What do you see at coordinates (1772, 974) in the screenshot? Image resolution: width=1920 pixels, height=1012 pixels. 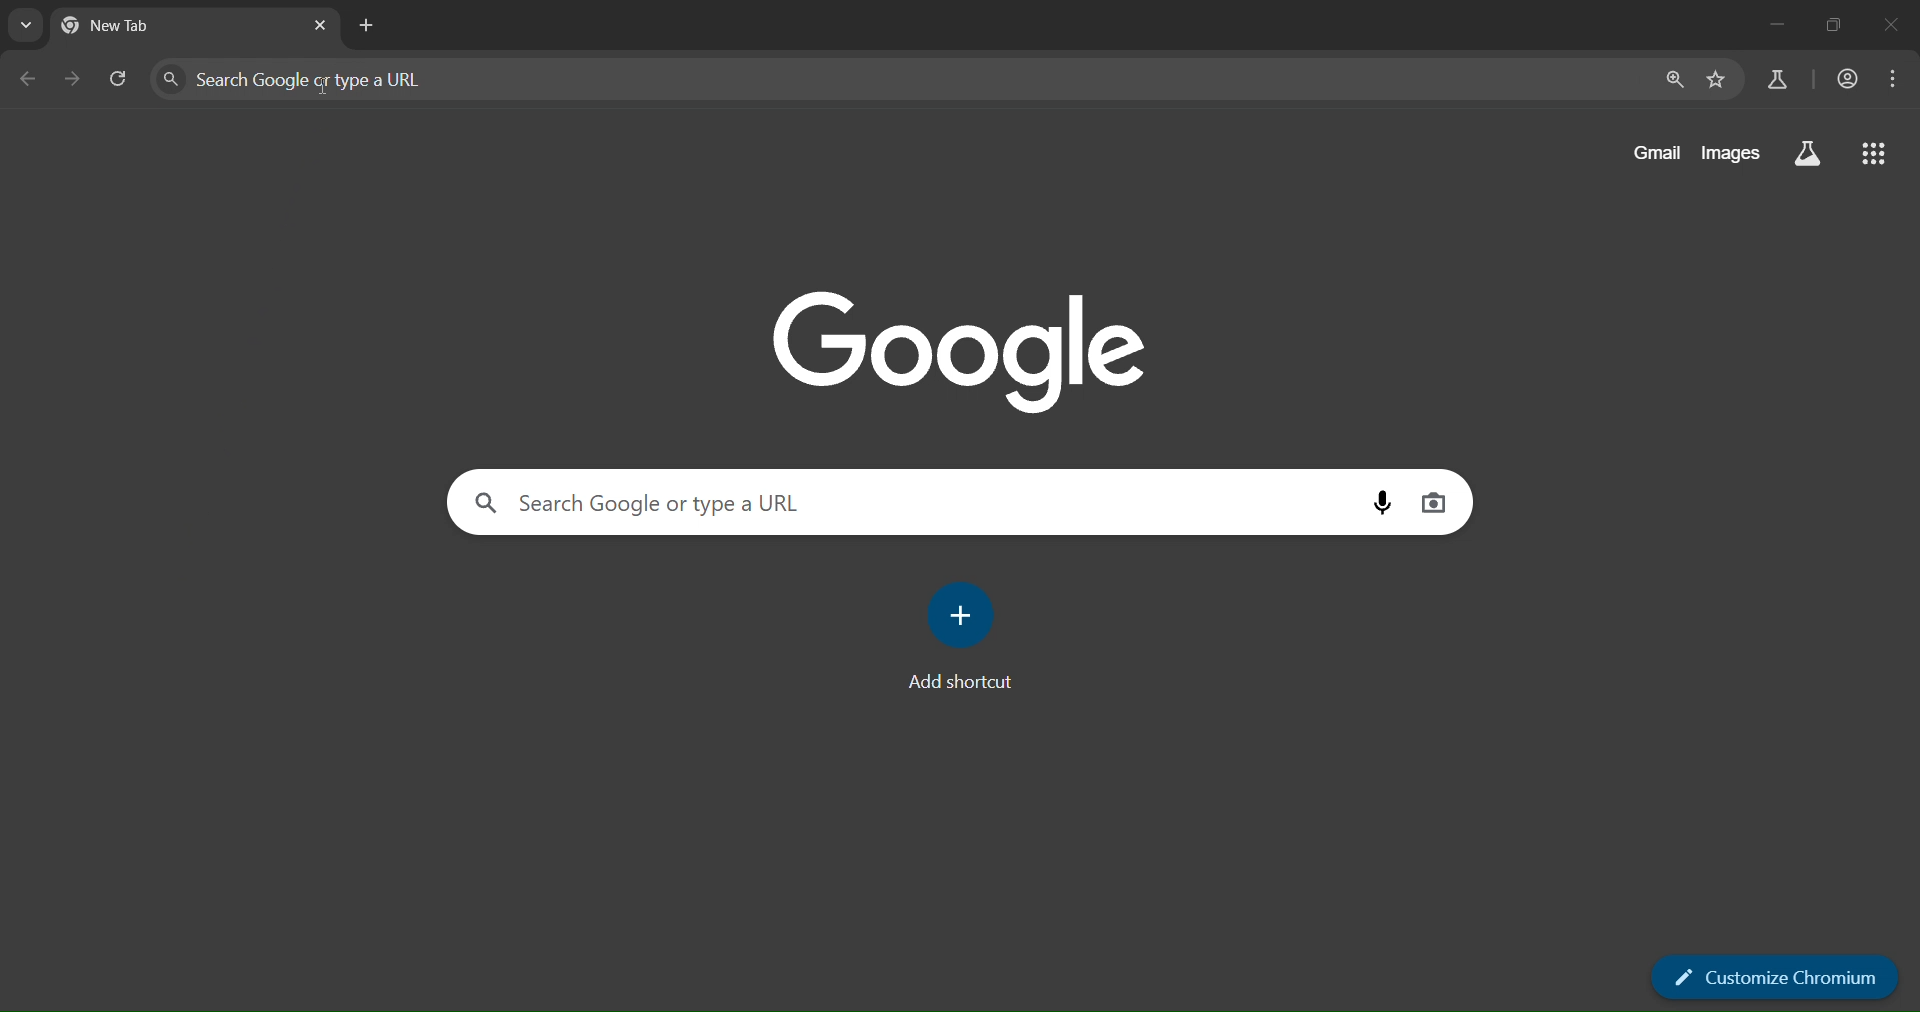 I see `customize chromium` at bounding box center [1772, 974].